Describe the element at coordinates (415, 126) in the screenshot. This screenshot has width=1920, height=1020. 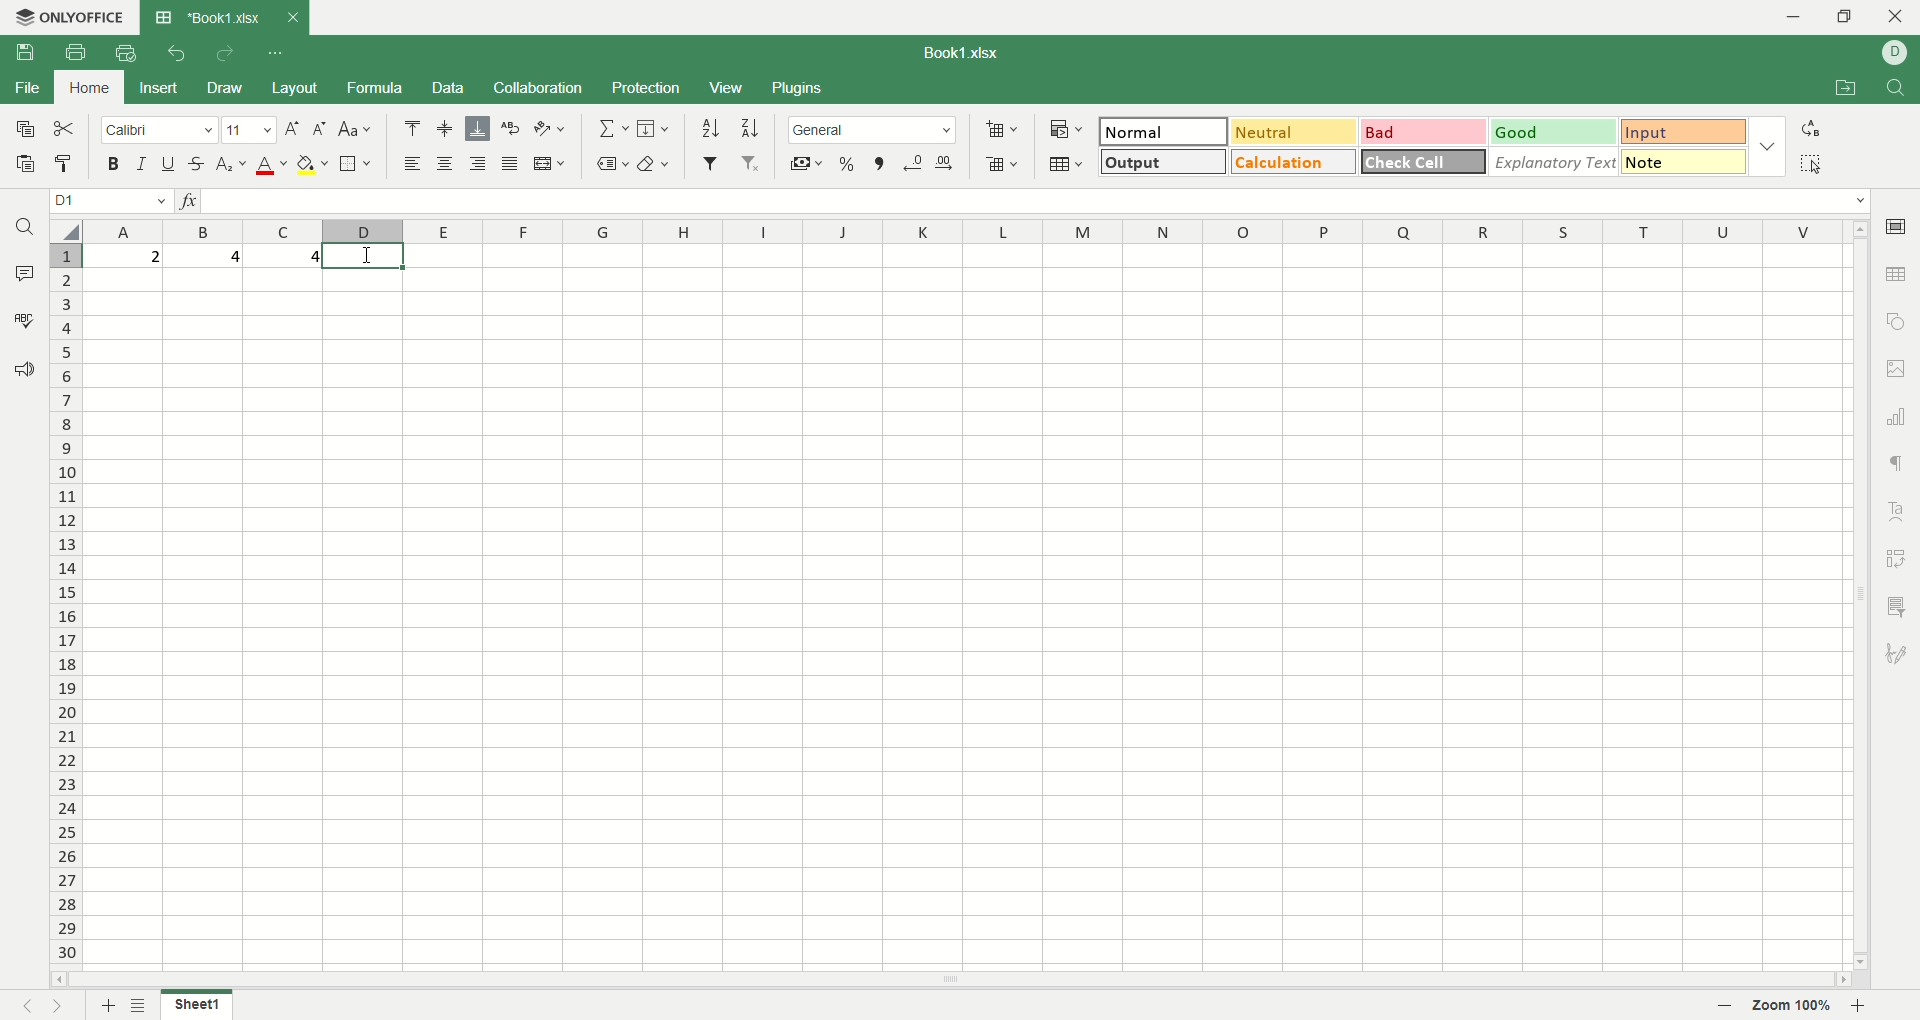
I see `align top` at that location.